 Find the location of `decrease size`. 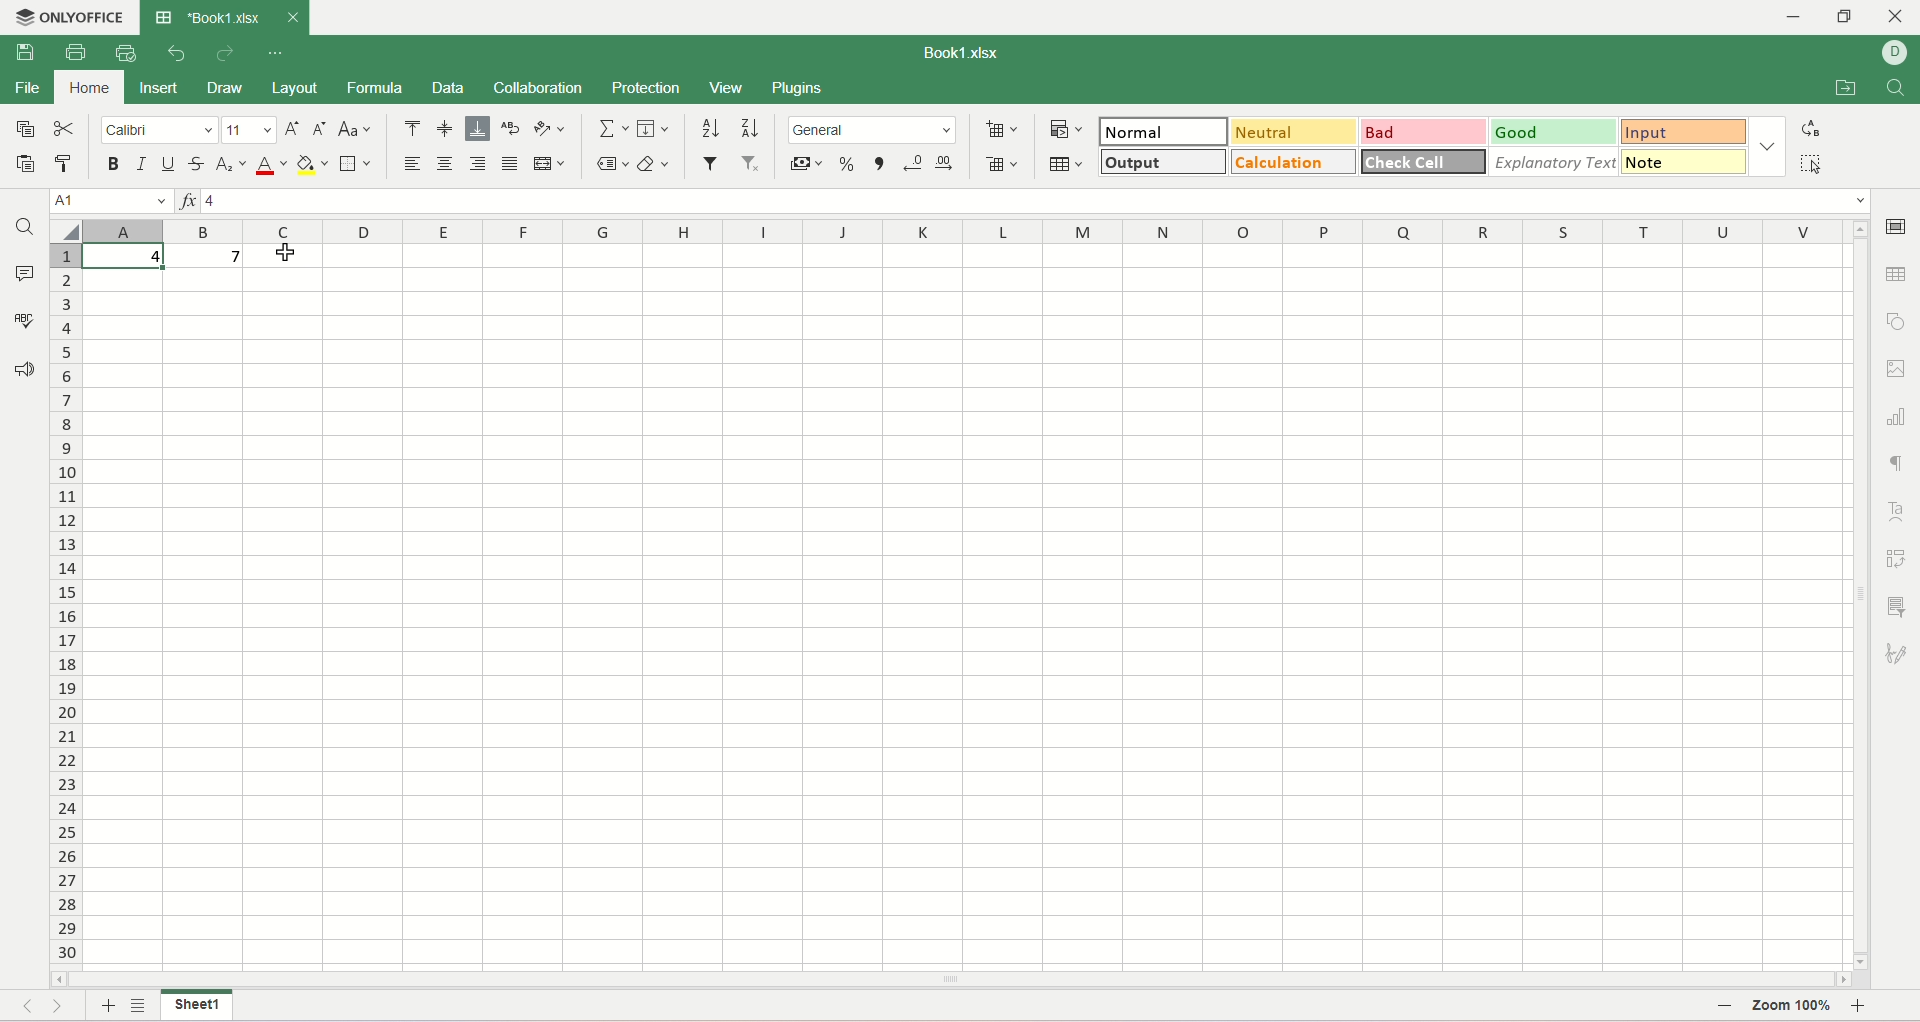

decrease size is located at coordinates (320, 128).